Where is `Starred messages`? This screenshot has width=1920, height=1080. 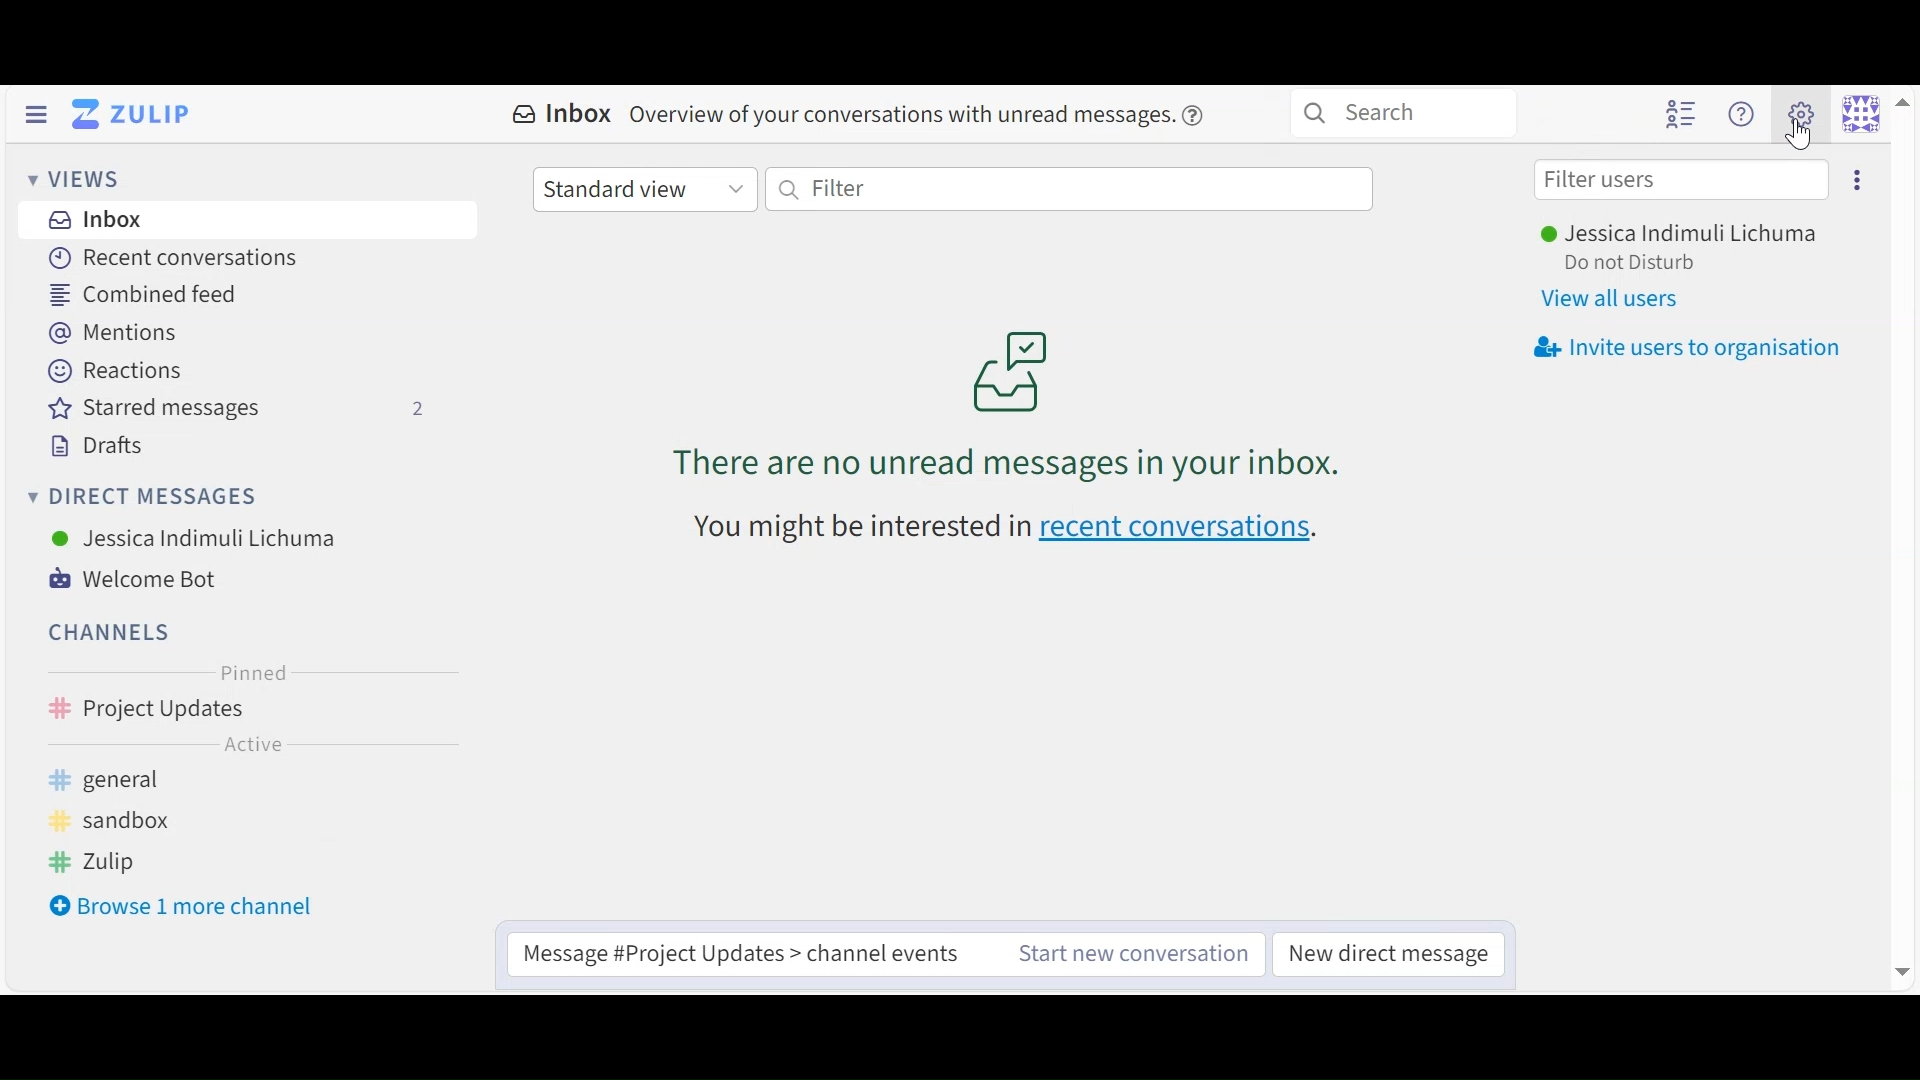
Starred messages is located at coordinates (248, 409).